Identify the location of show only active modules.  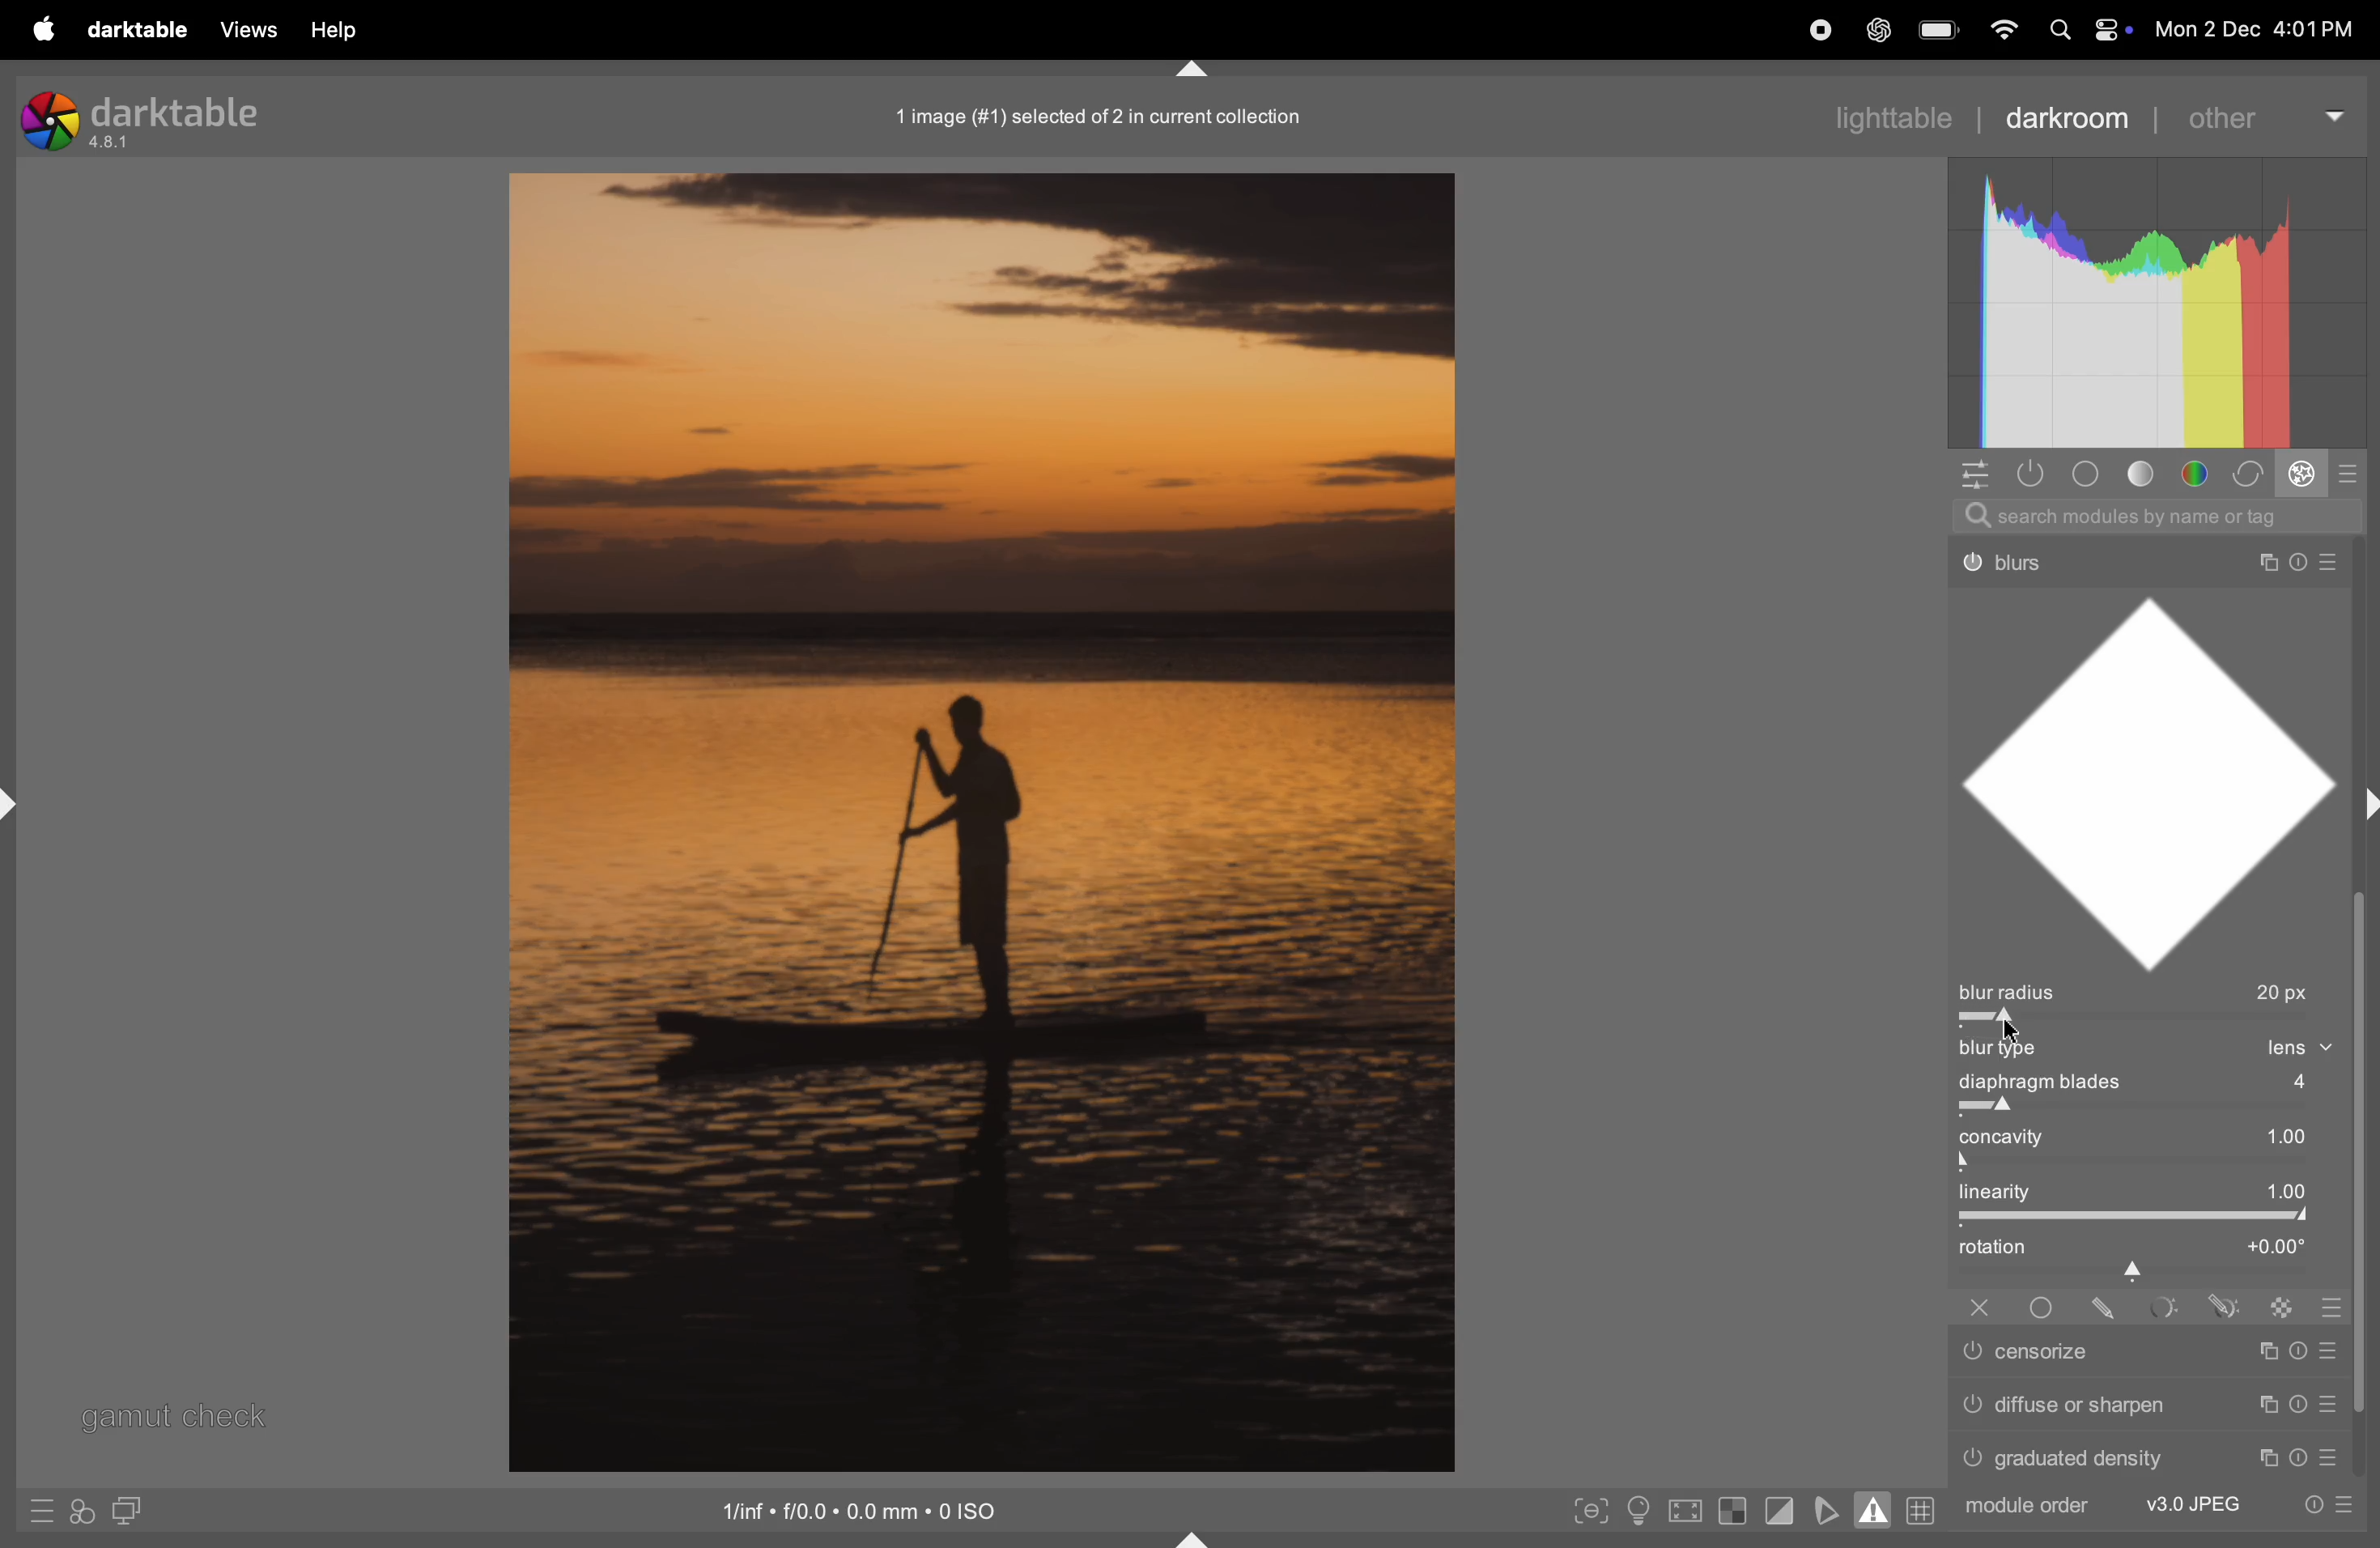
(2029, 473).